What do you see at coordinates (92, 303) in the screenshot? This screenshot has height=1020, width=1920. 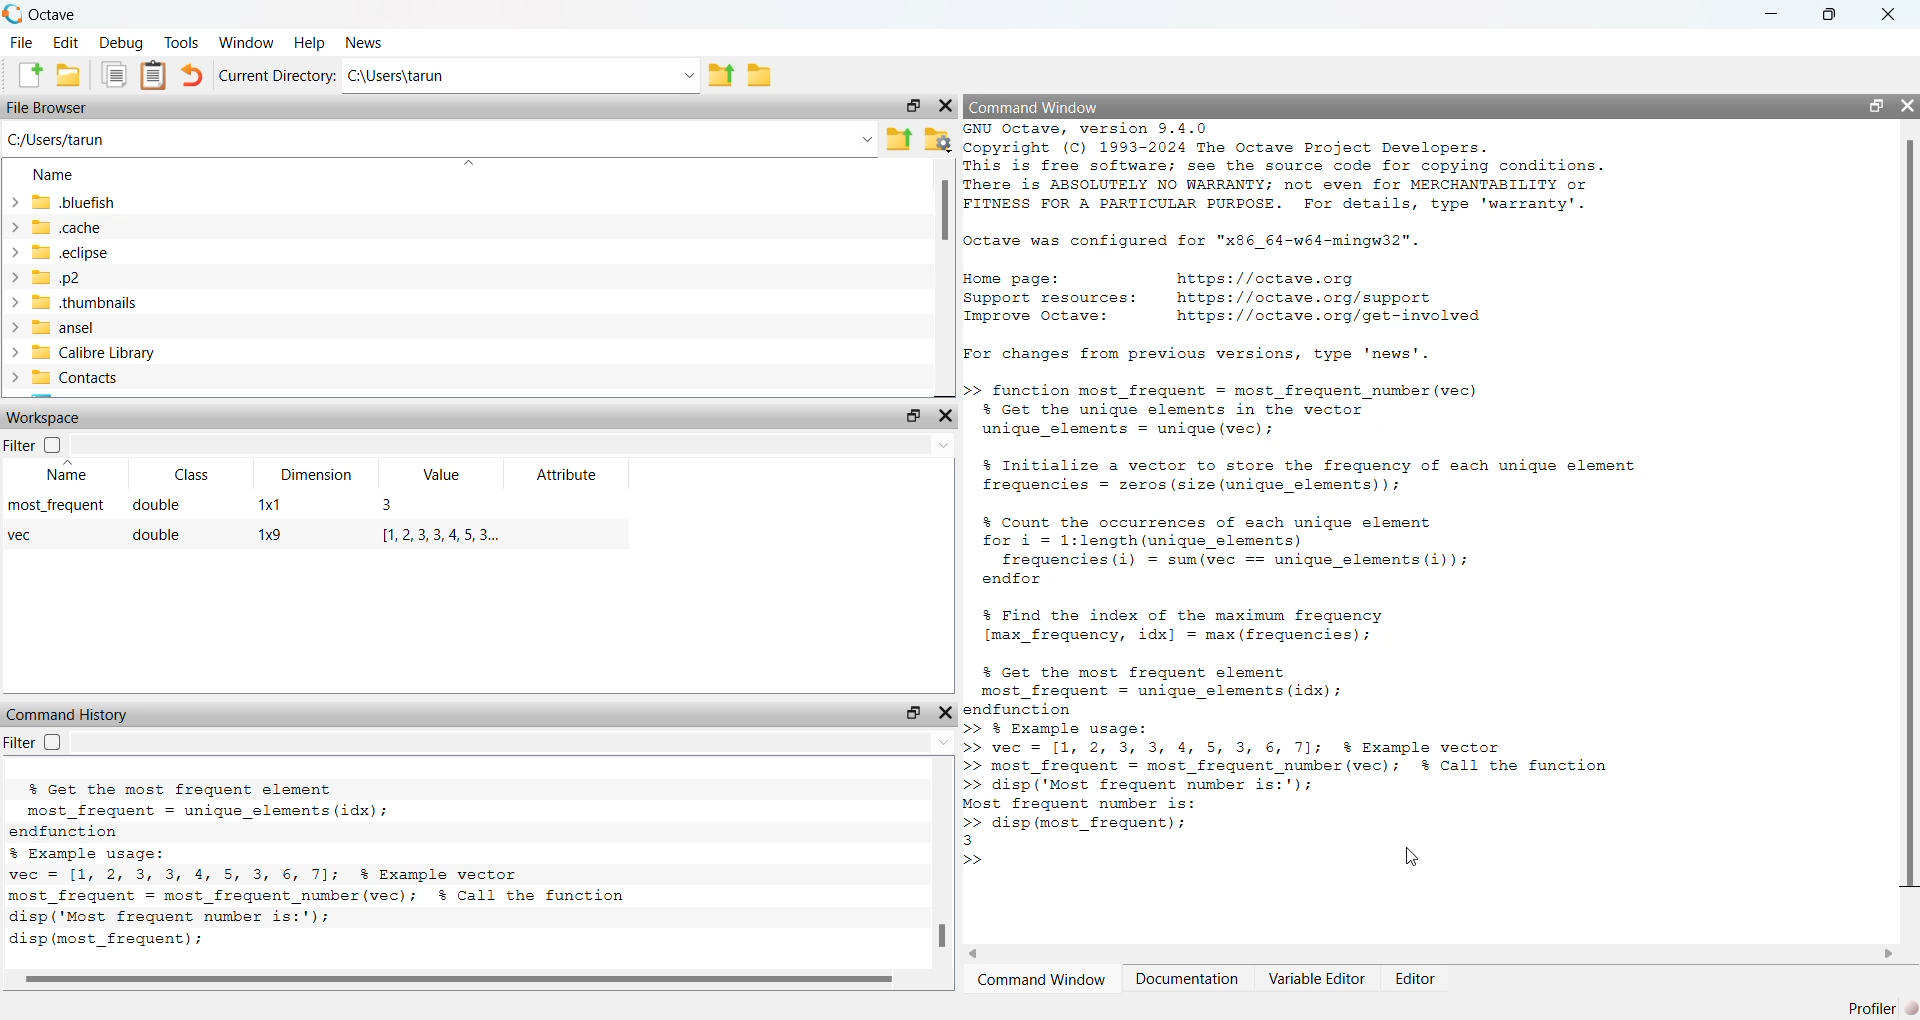 I see `.thumbnails` at bounding box center [92, 303].